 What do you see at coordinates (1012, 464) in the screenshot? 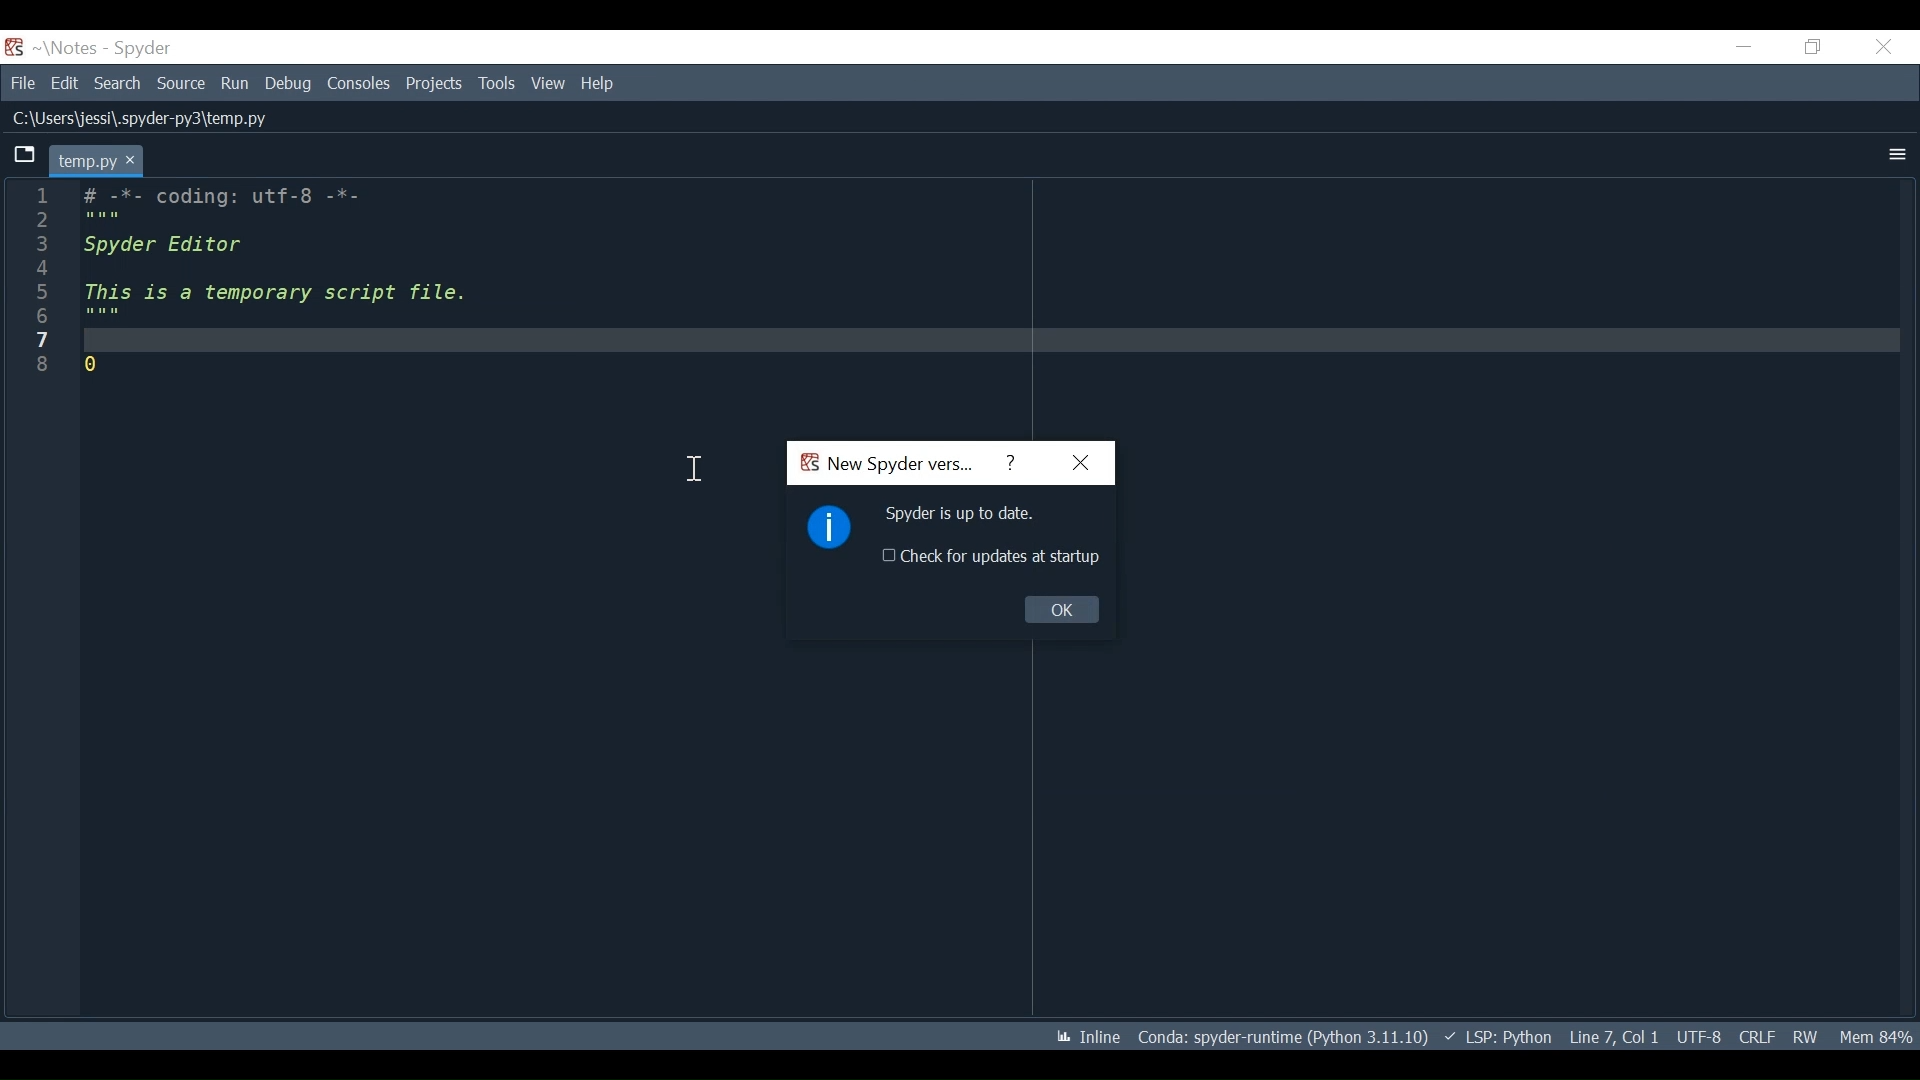
I see `Help` at bounding box center [1012, 464].